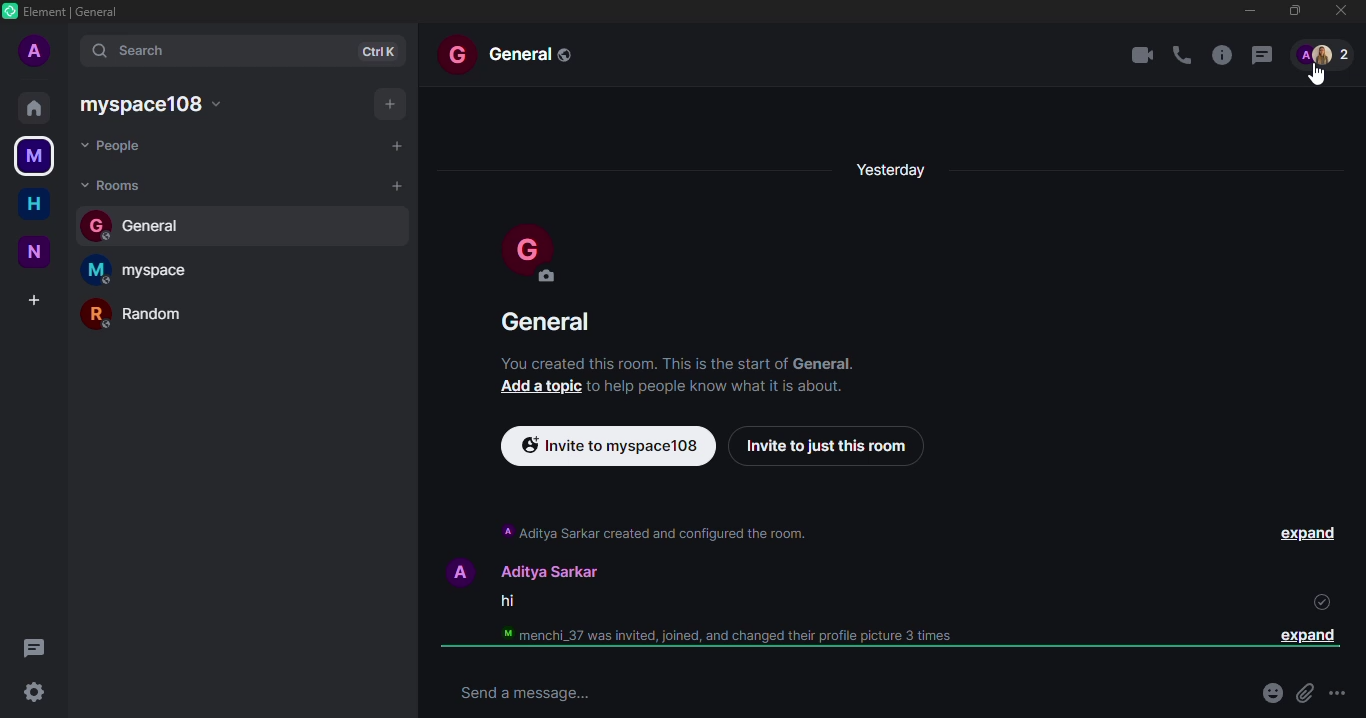  Describe the element at coordinates (824, 446) in the screenshot. I see `invite to just this room` at that location.